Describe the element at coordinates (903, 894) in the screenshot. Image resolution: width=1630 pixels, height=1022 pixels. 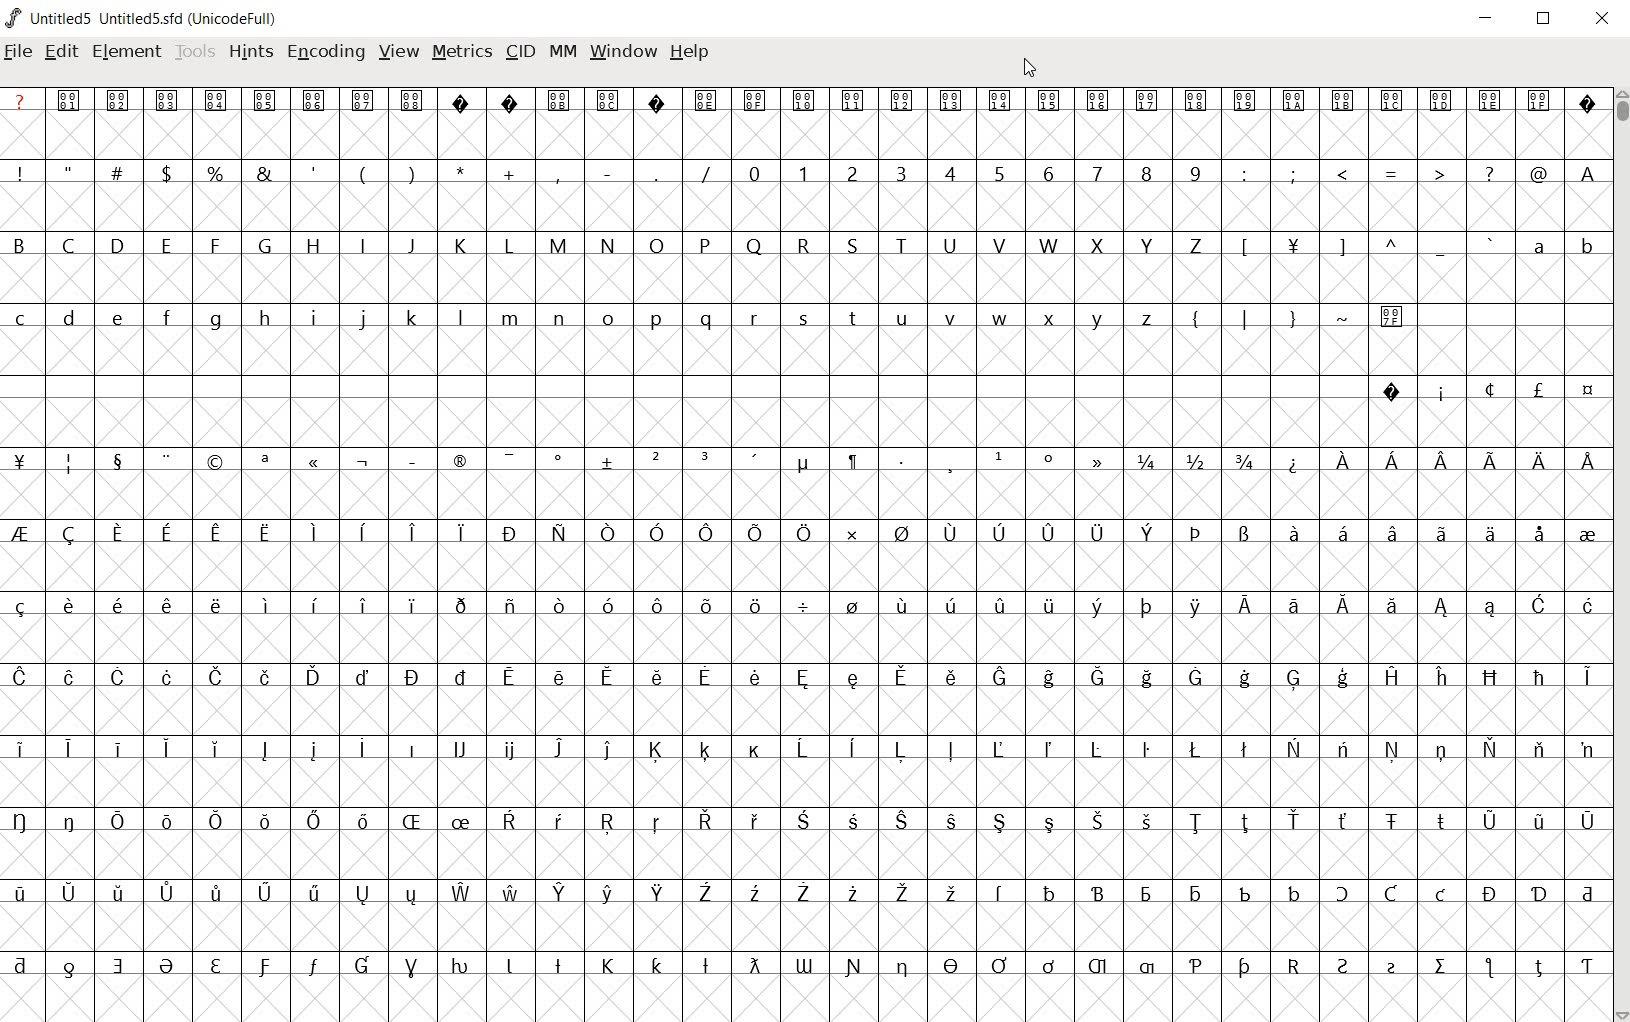
I see `Symbol` at that location.